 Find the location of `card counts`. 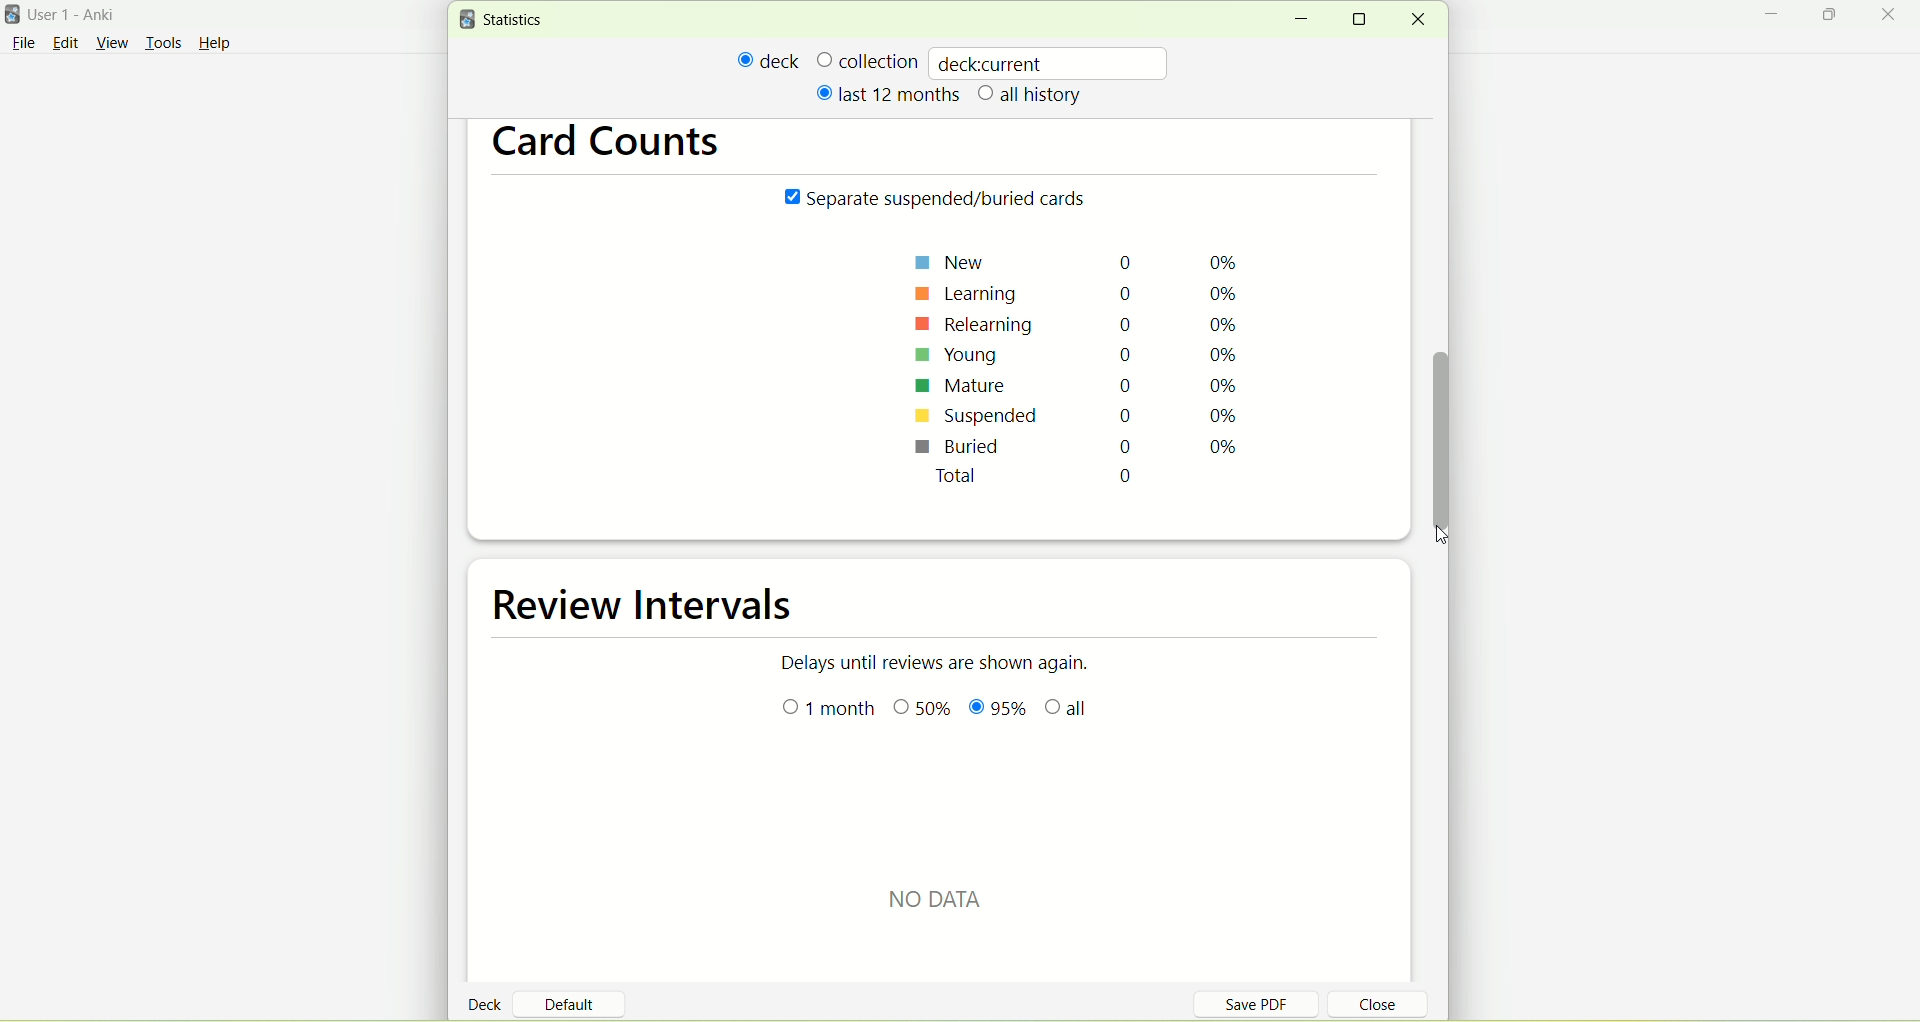

card counts is located at coordinates (617, 146).